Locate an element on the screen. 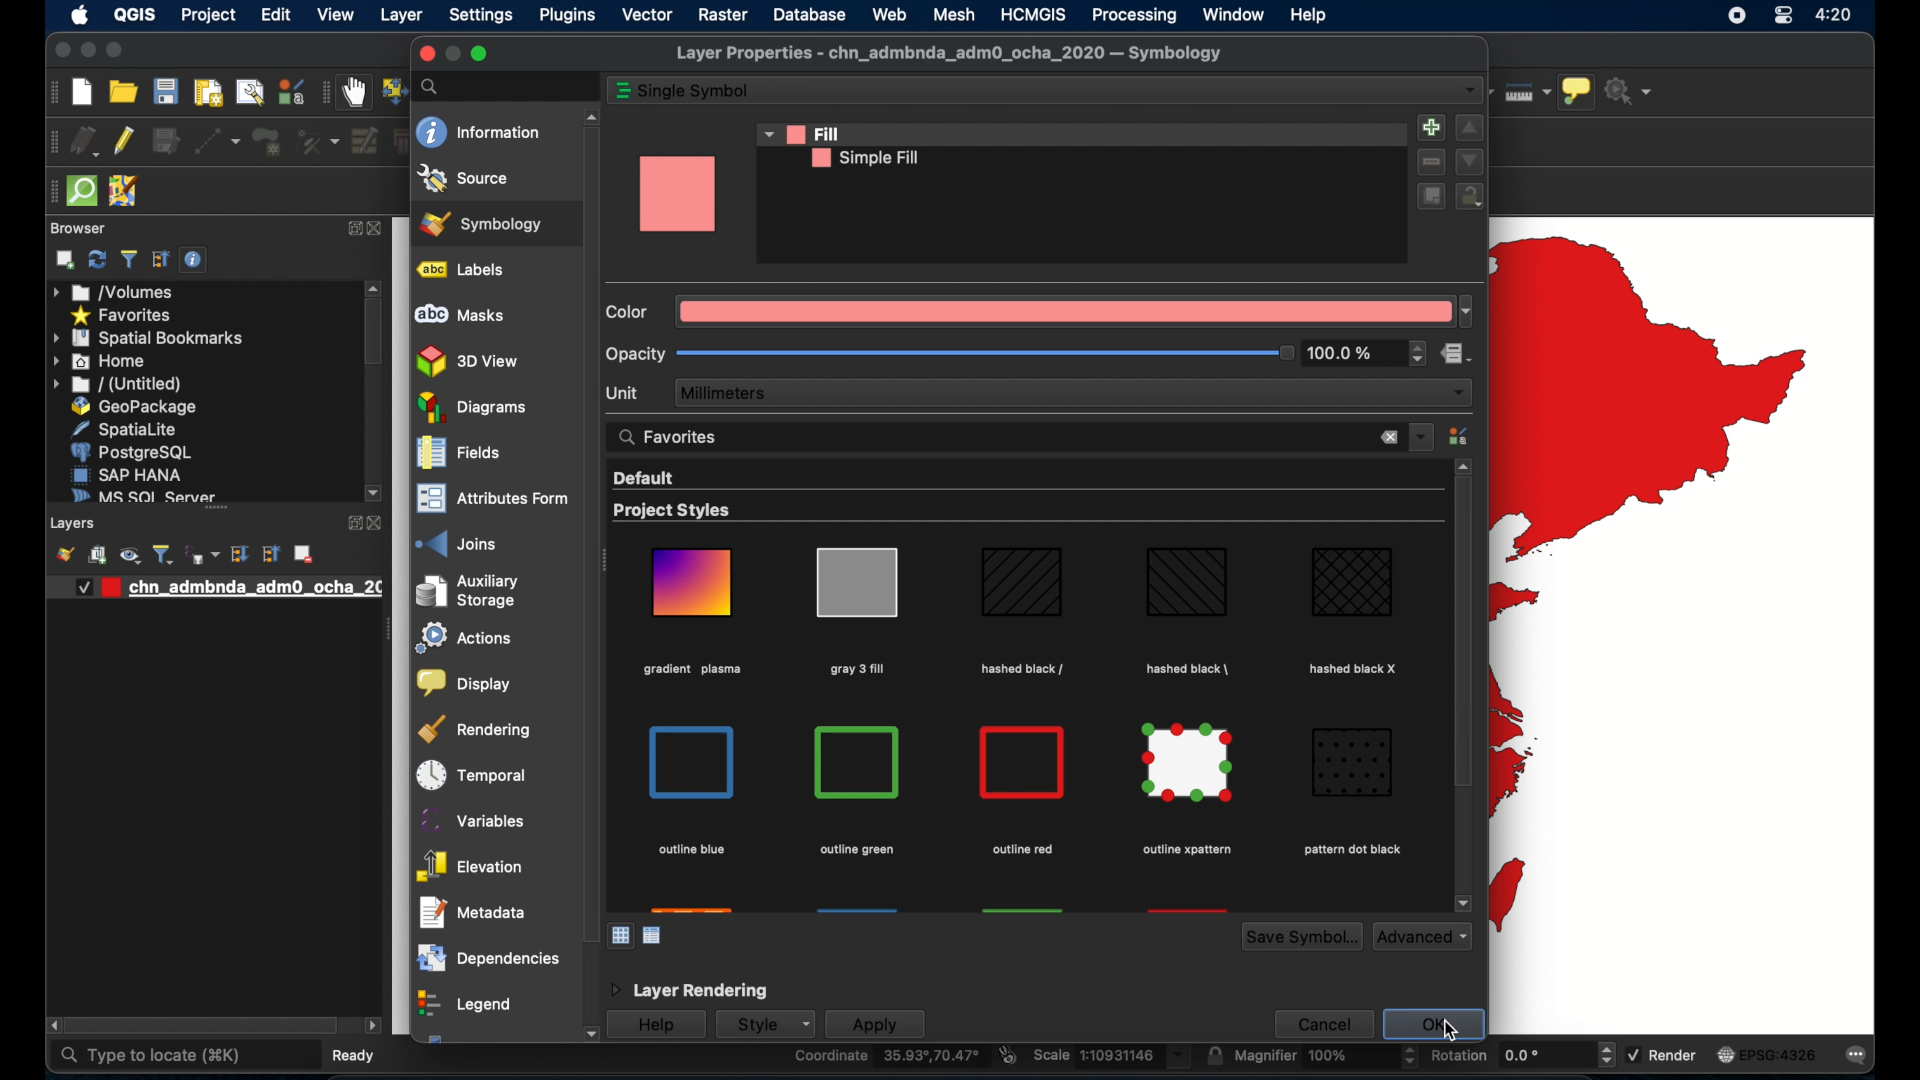 The height and width of the screenshot is (1080, 1920). outline blue is located at coordinates (691, 851).